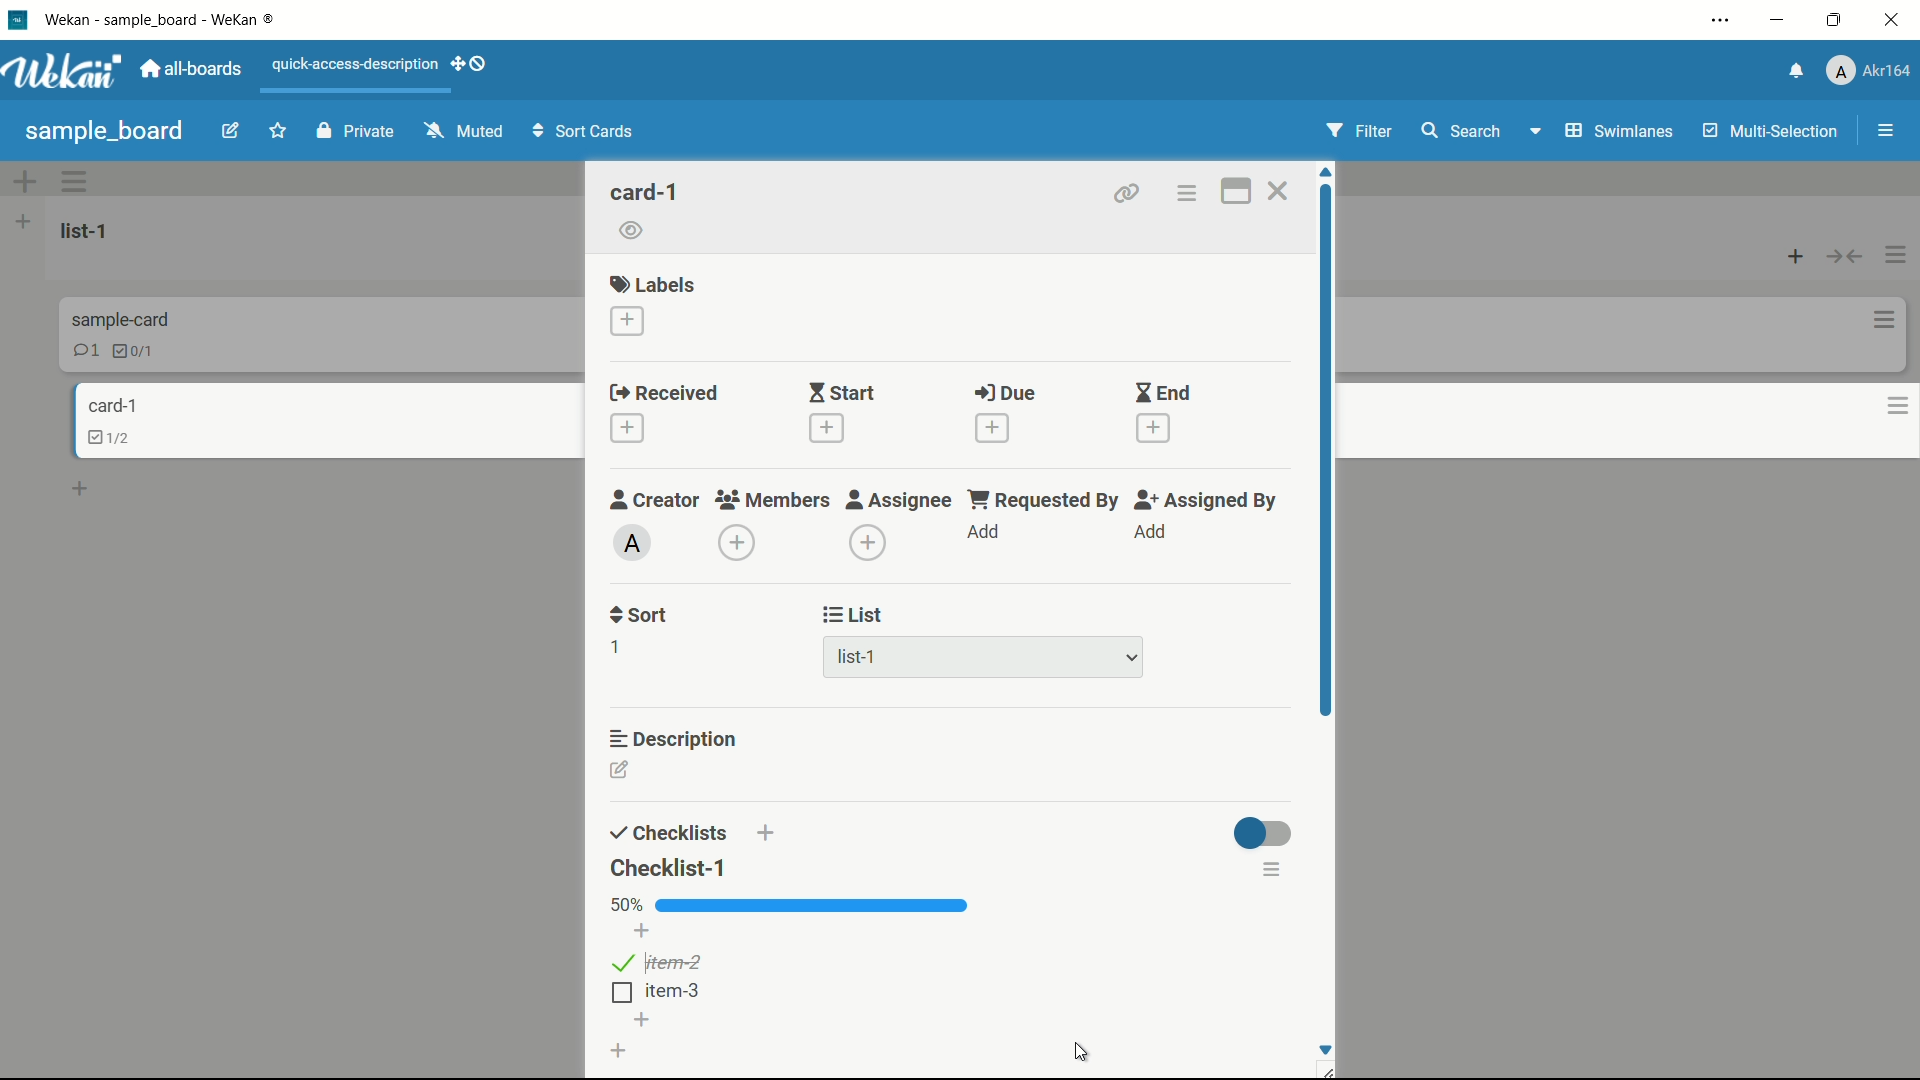 This screenshot has height=1080, width=1920. What do you see at coordinates (679, 740) in the screenshot?
I see `description` at bounding box center [679, 740].